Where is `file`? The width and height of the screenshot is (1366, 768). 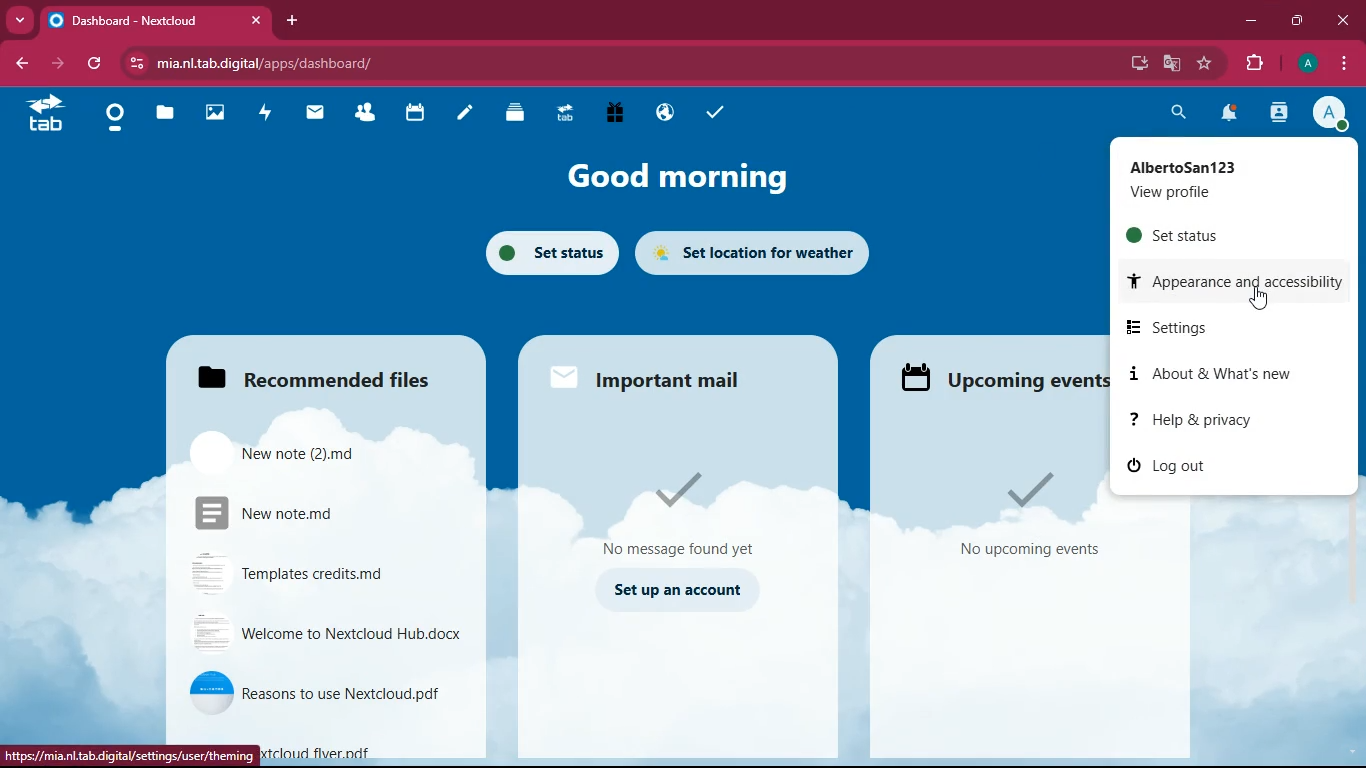
file is located at coordinates (305, 511).